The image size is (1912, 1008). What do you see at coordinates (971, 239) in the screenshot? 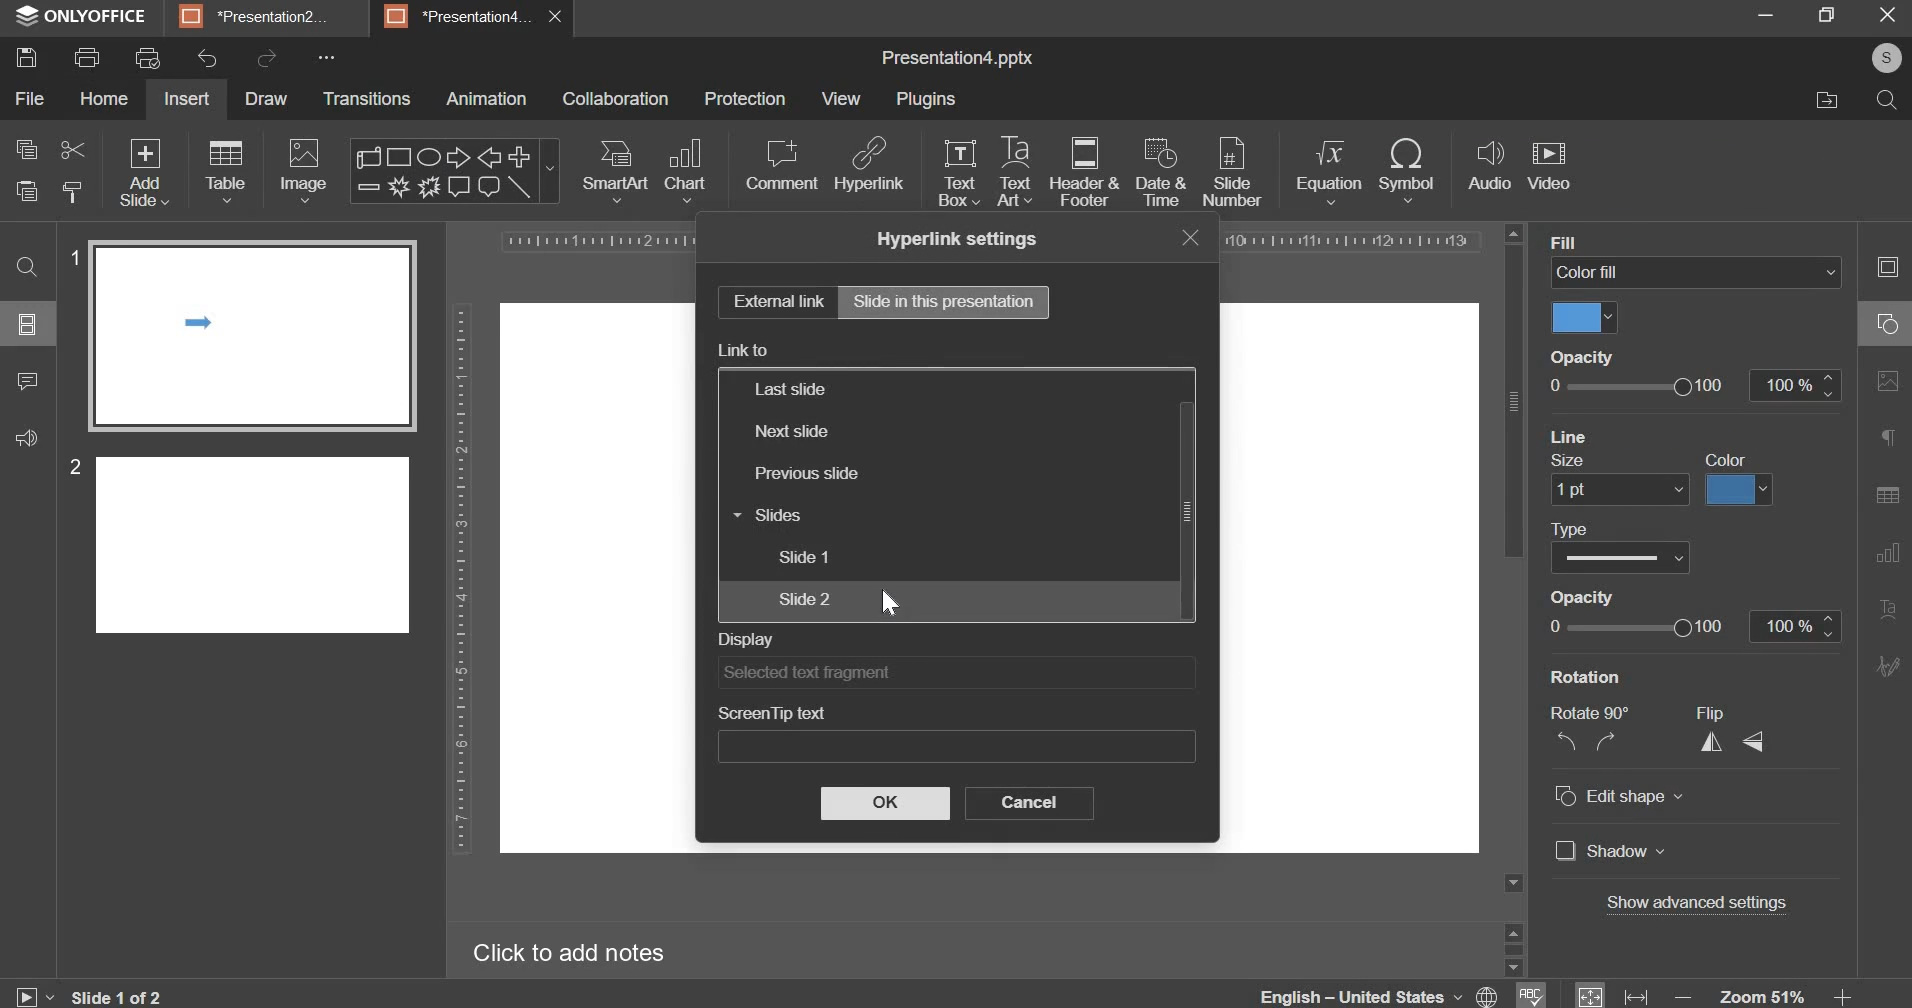
I see `Hyperlink settings` at bounding box center [971, 239].